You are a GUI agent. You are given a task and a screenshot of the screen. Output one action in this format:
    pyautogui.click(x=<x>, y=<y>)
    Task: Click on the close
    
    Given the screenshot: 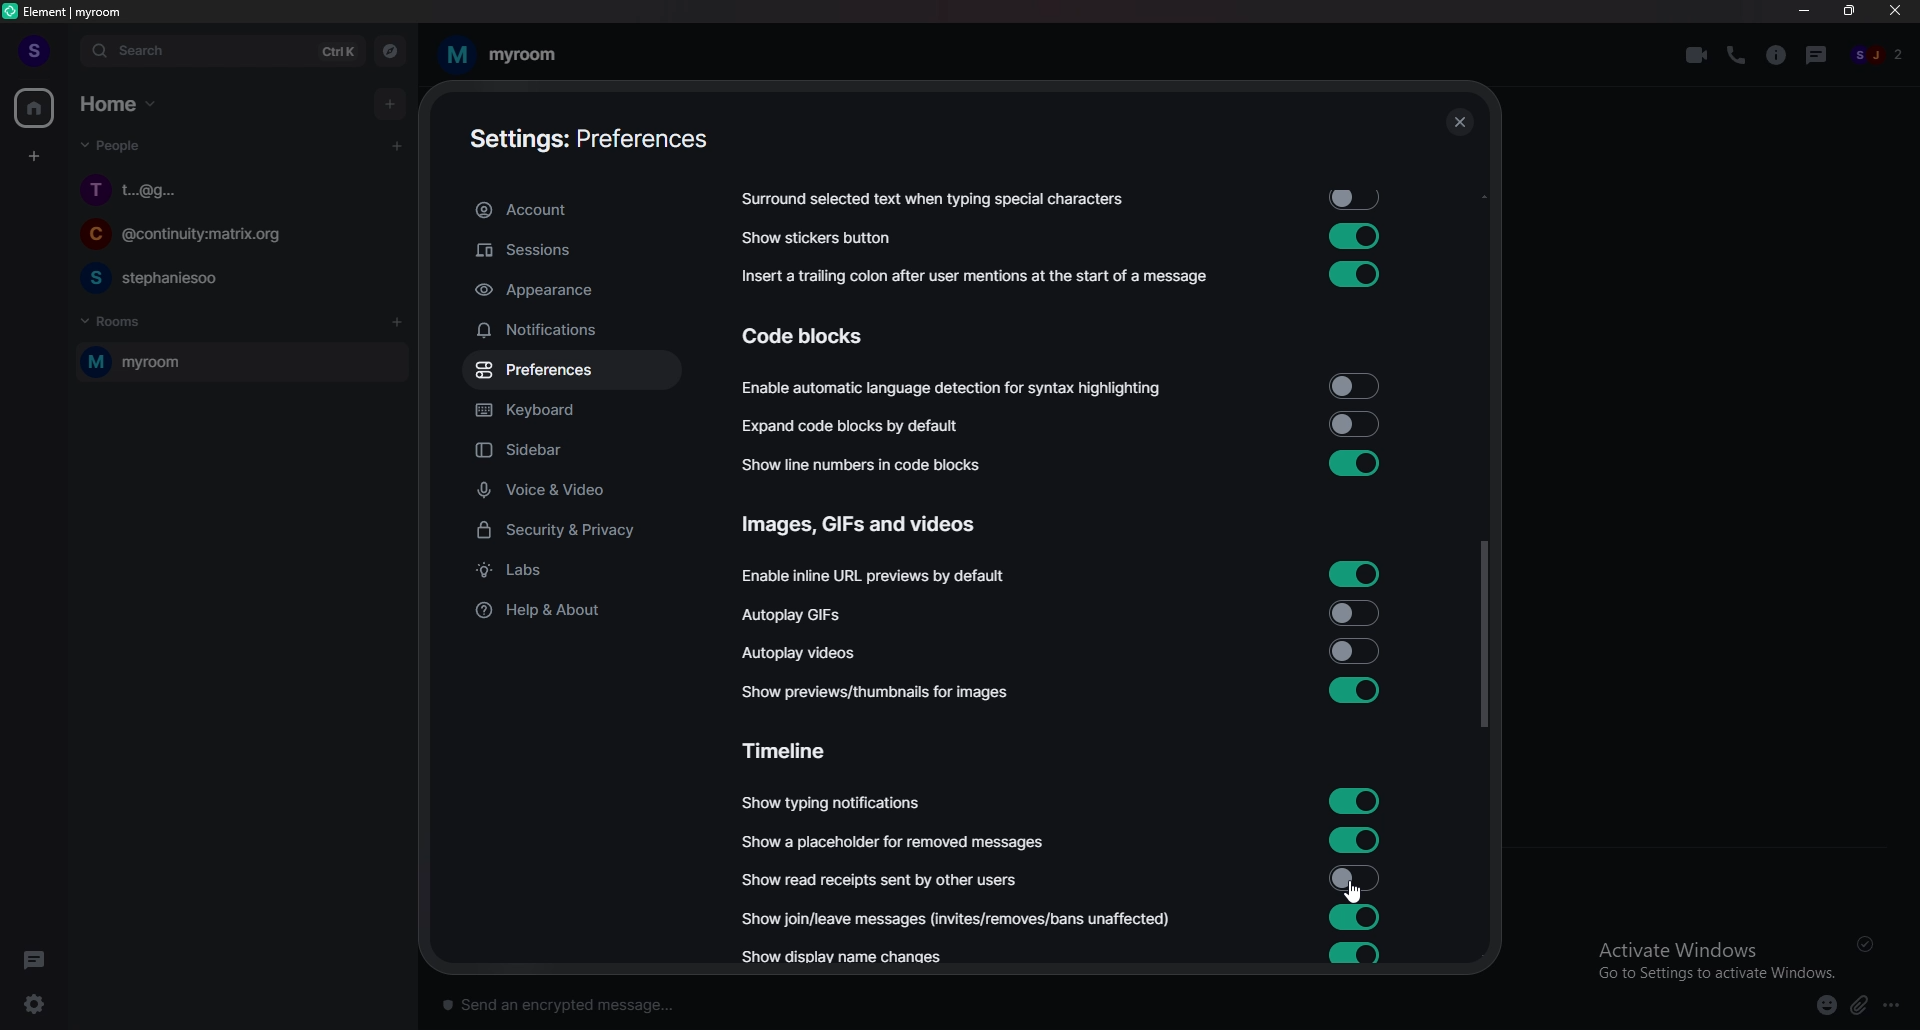 What is the action you would take?
    pyautogui.click(x=1896, y=15)
    